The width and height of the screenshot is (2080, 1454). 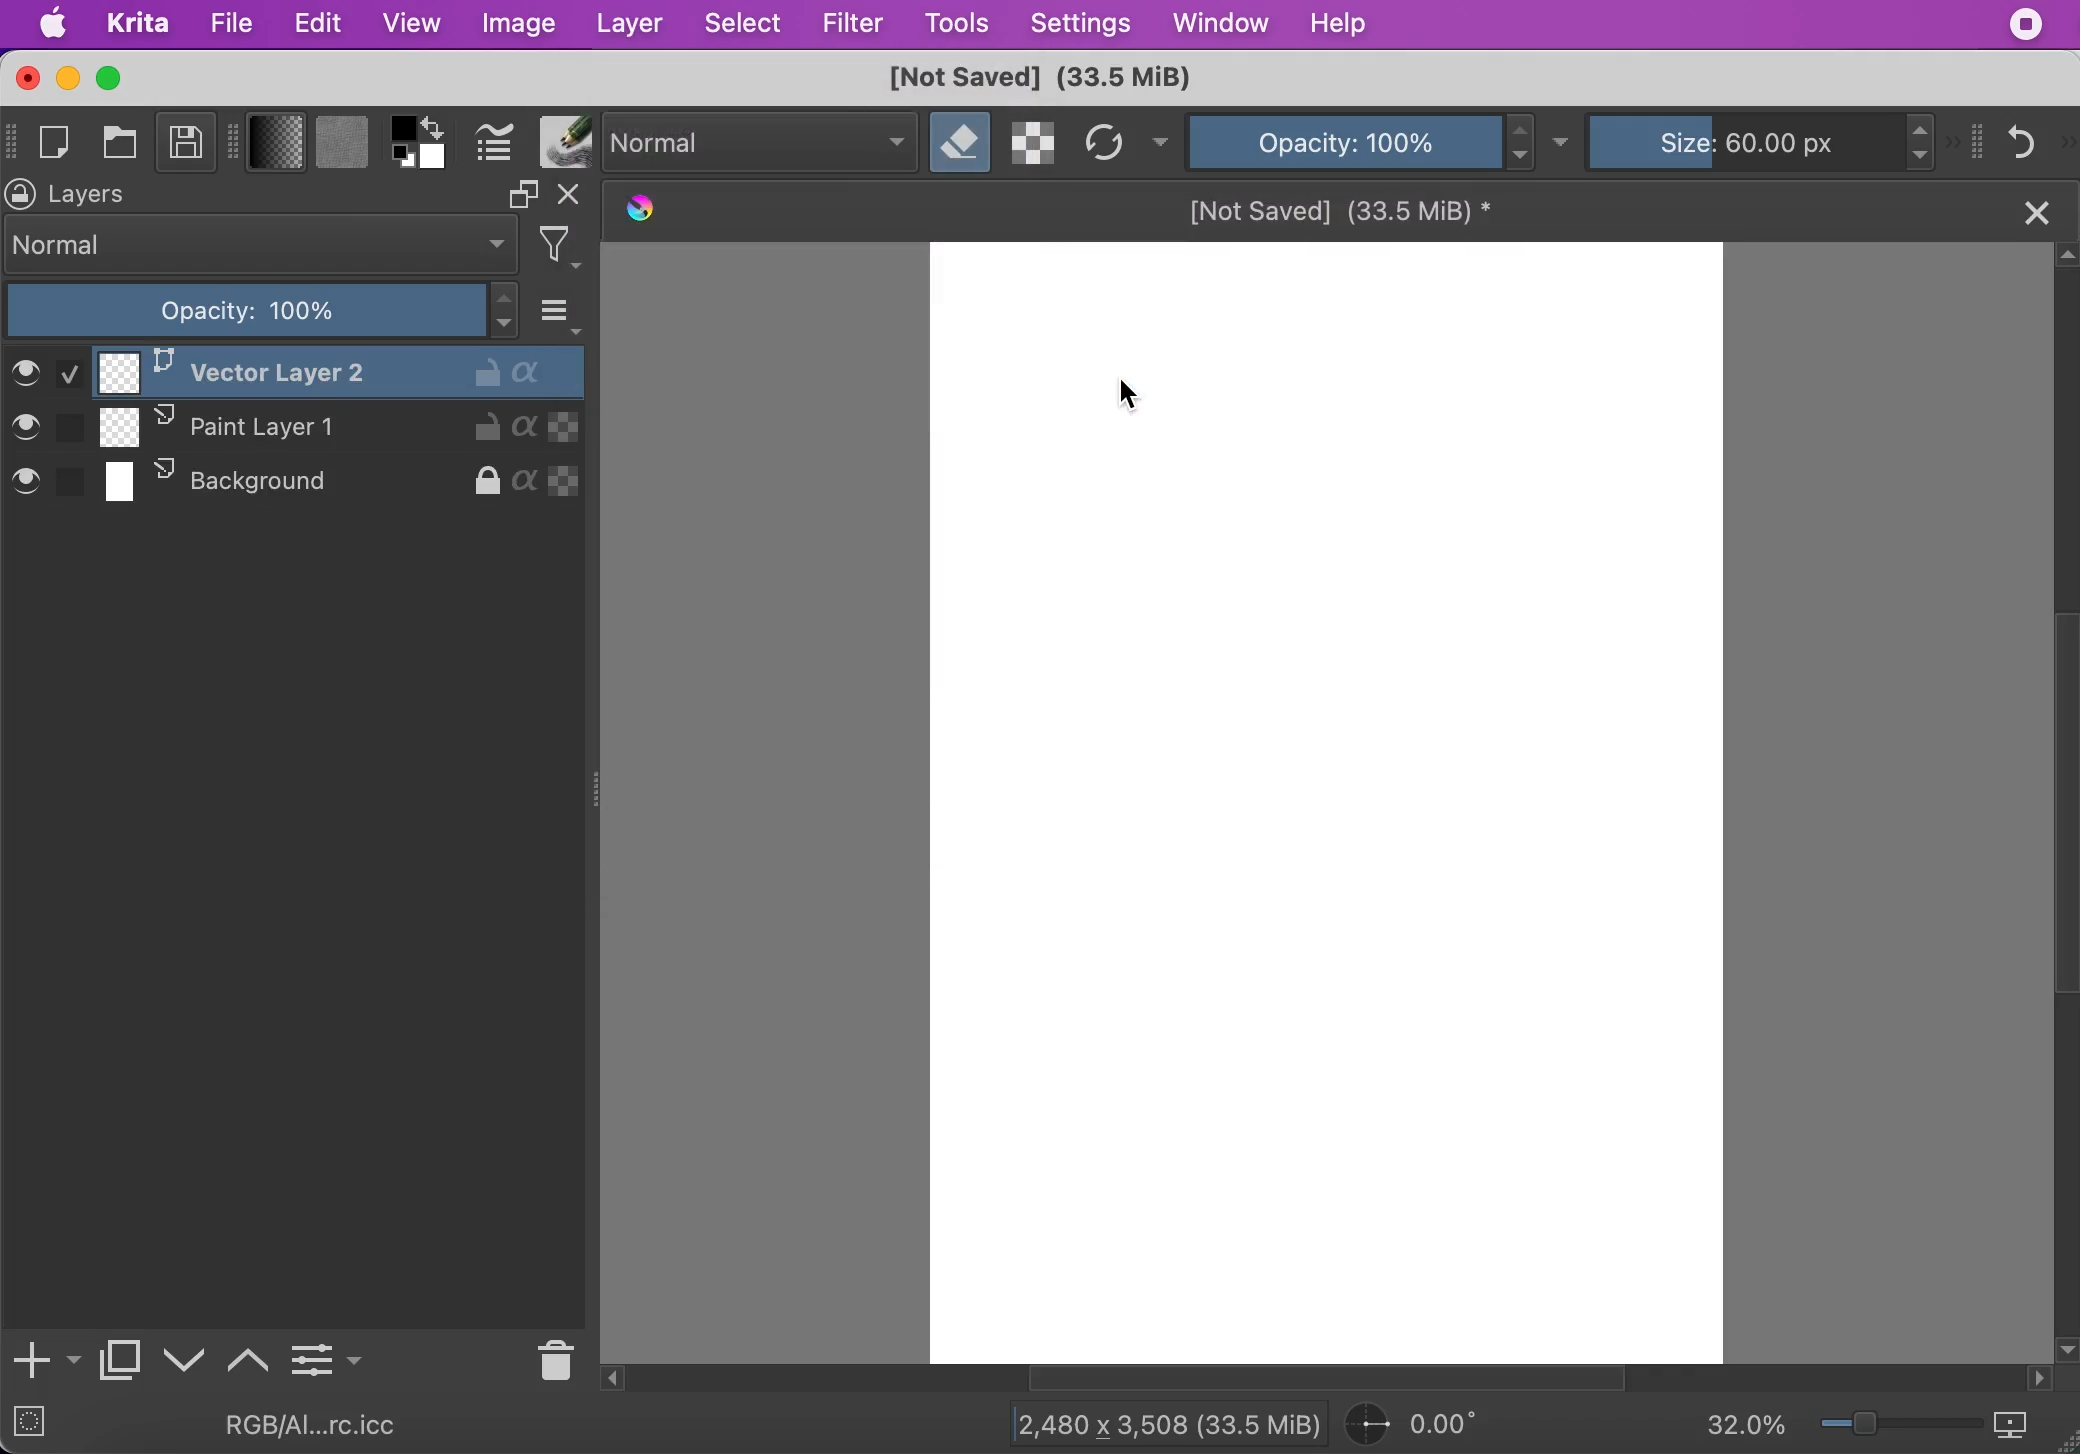 What do you see at coordinates (44, 1362) in the screenshot?
I see `add layer or mask` at bounding box center [44, 1362].